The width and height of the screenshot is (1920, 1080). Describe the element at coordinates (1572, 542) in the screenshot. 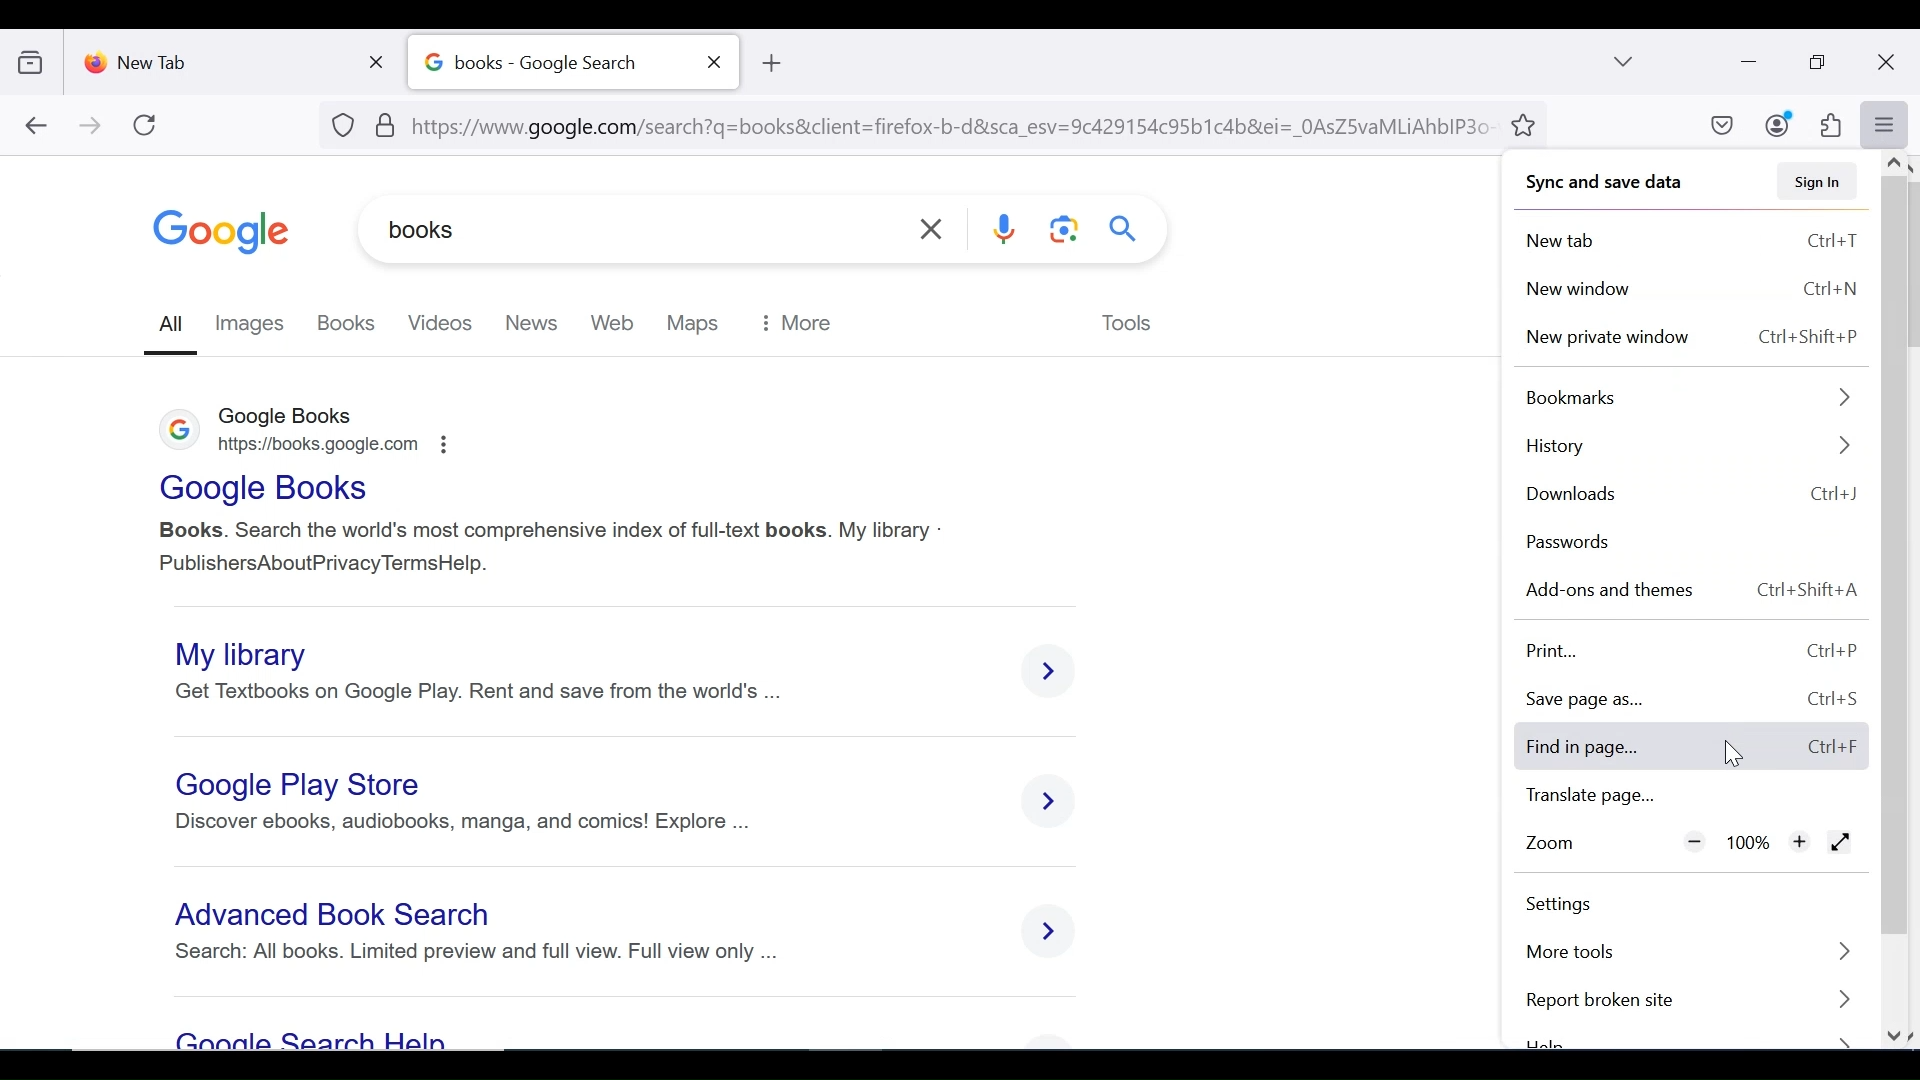

I see `passwords` at that location.